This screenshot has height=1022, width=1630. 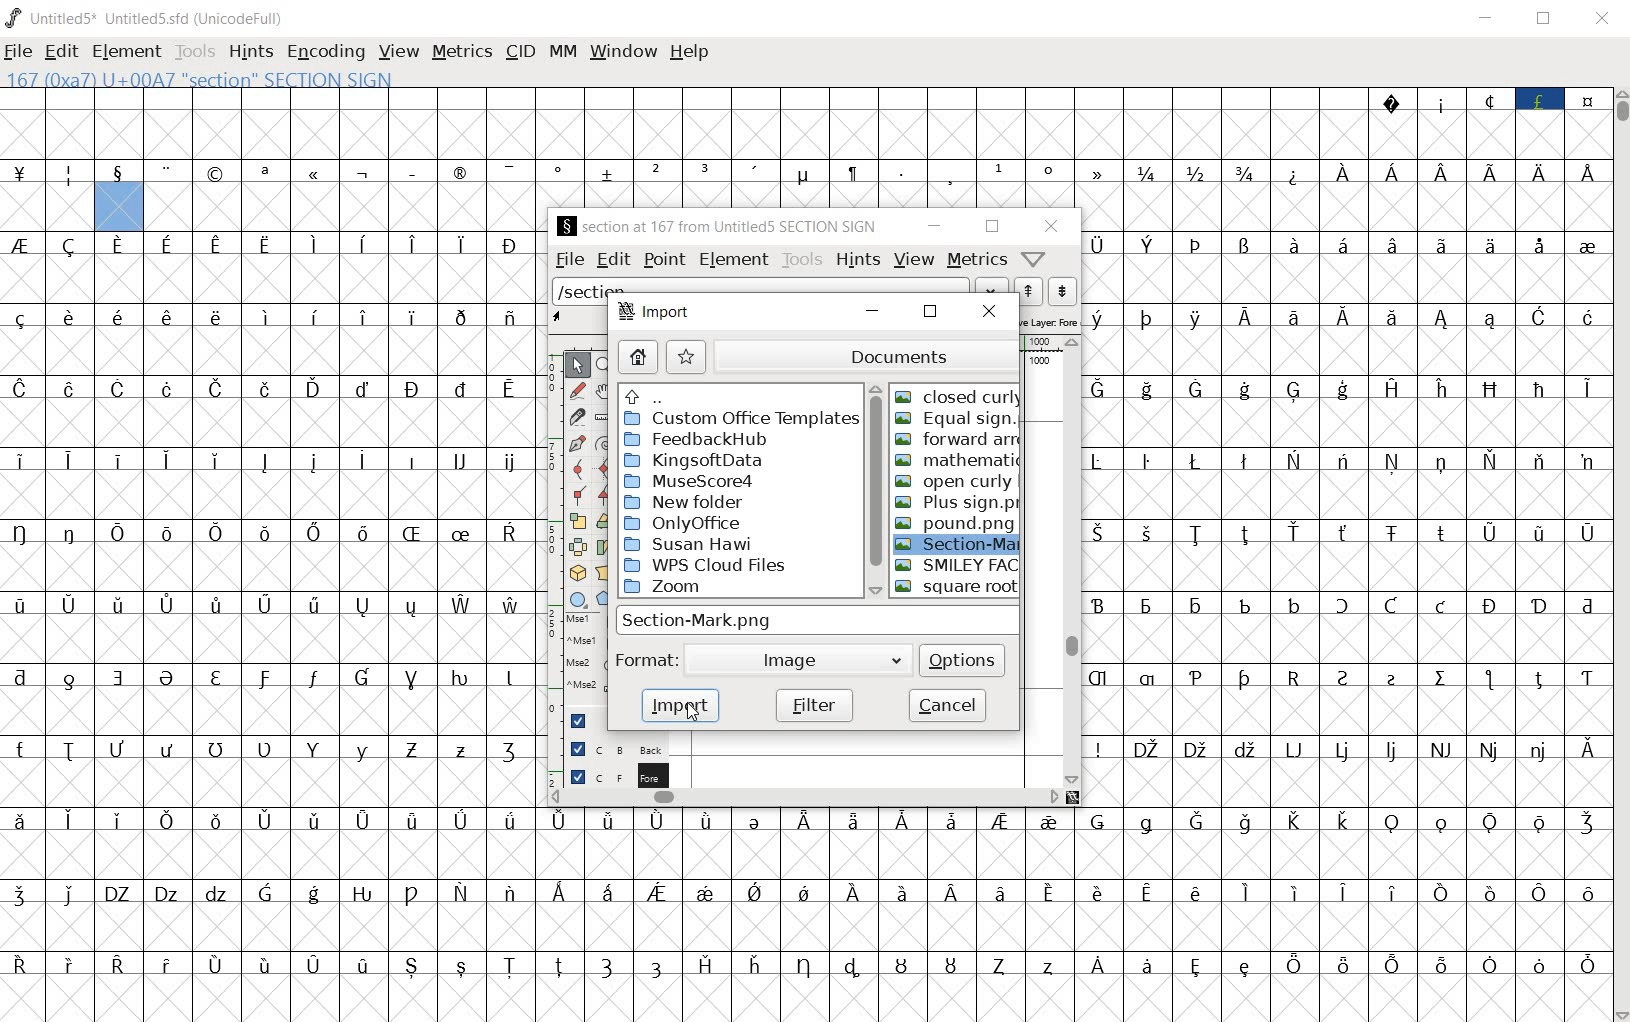 I want to click on empty cells, so click(x=272, y=496).